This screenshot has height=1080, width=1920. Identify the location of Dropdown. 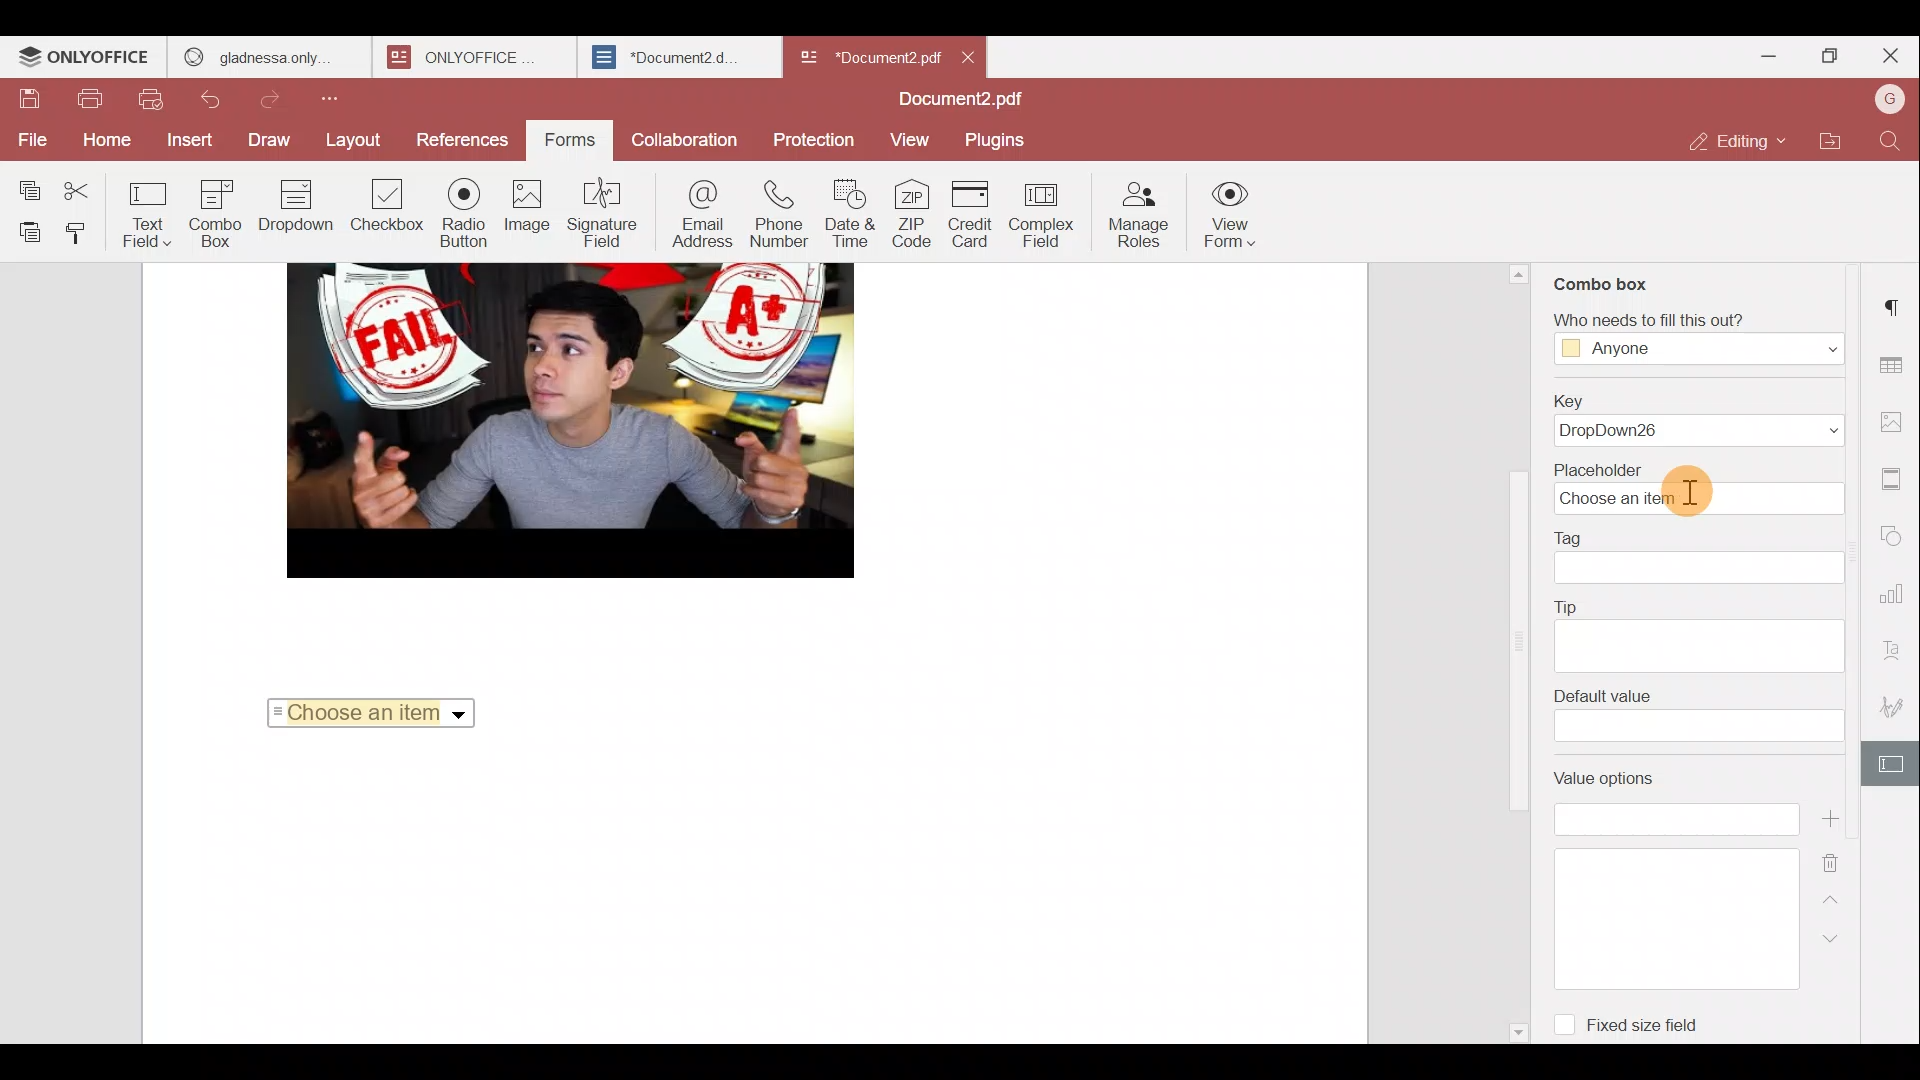
(300, 206).